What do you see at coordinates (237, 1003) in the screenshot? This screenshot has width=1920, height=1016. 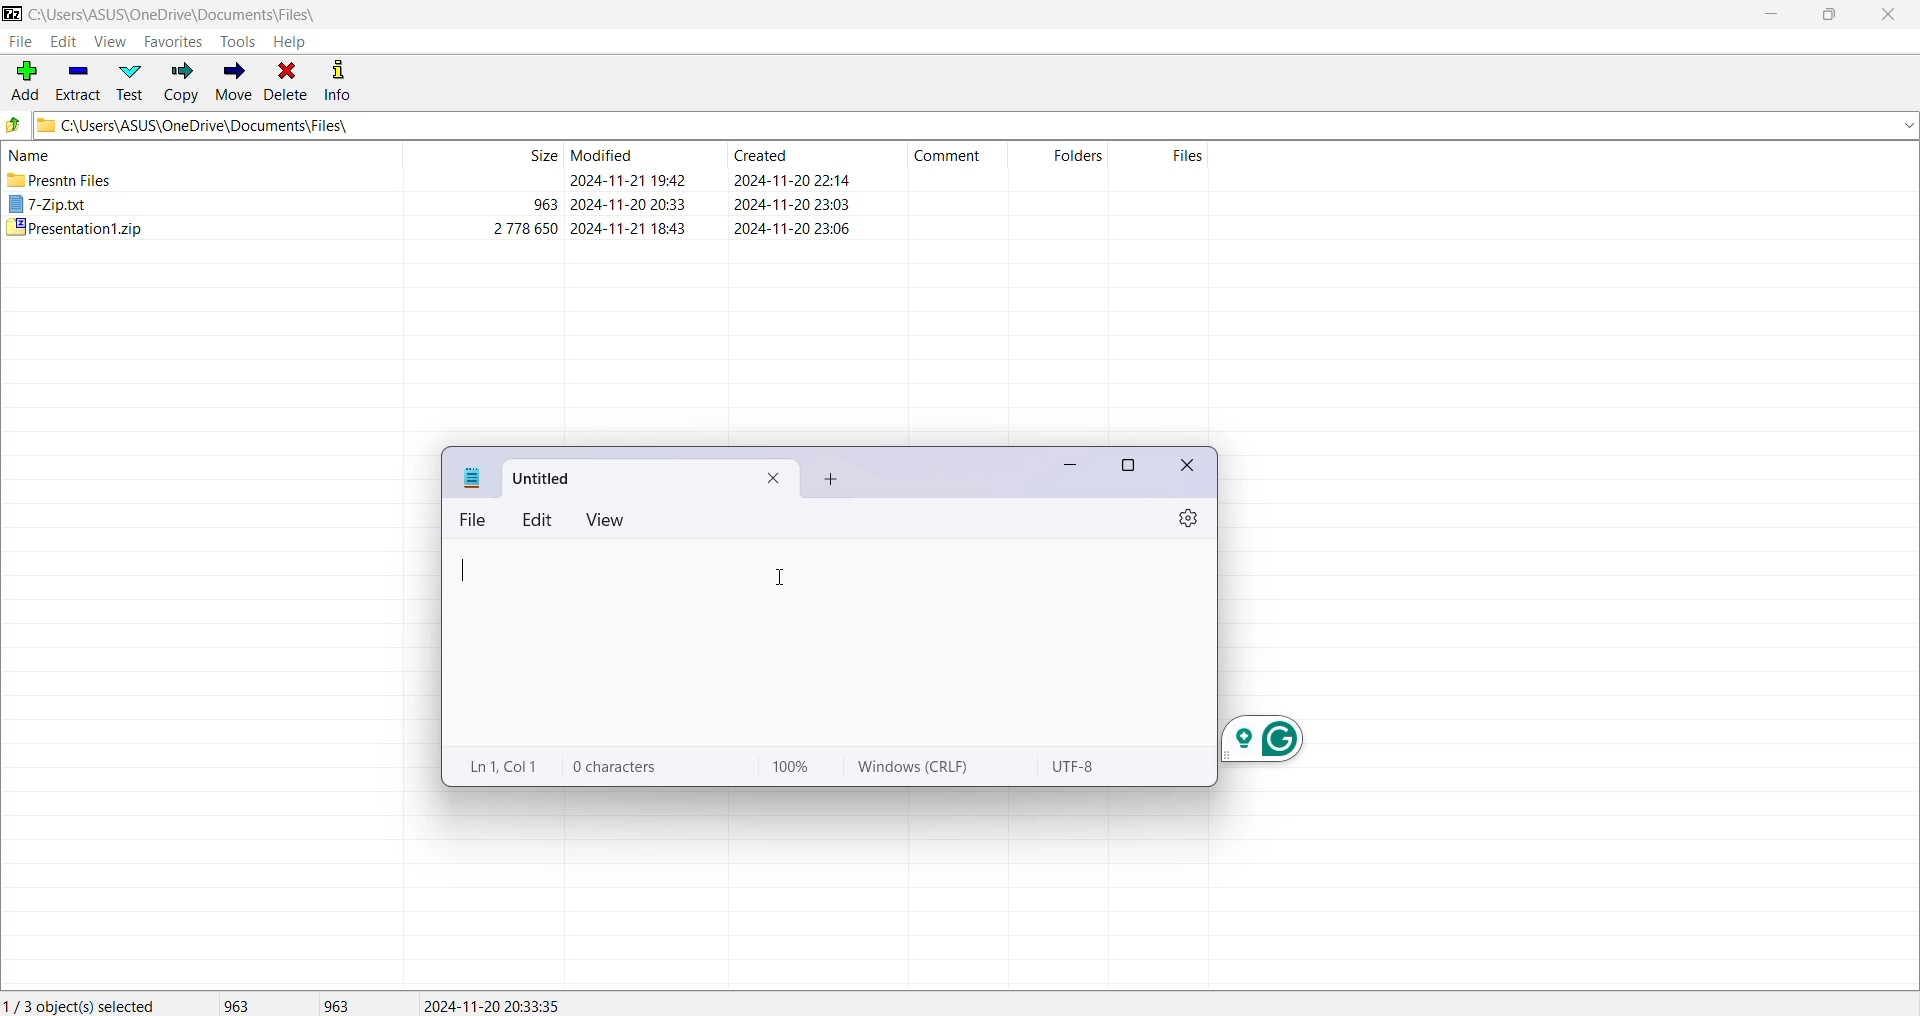 I see `Total Size of selected file(s)` at bounding box center [237, 1003].